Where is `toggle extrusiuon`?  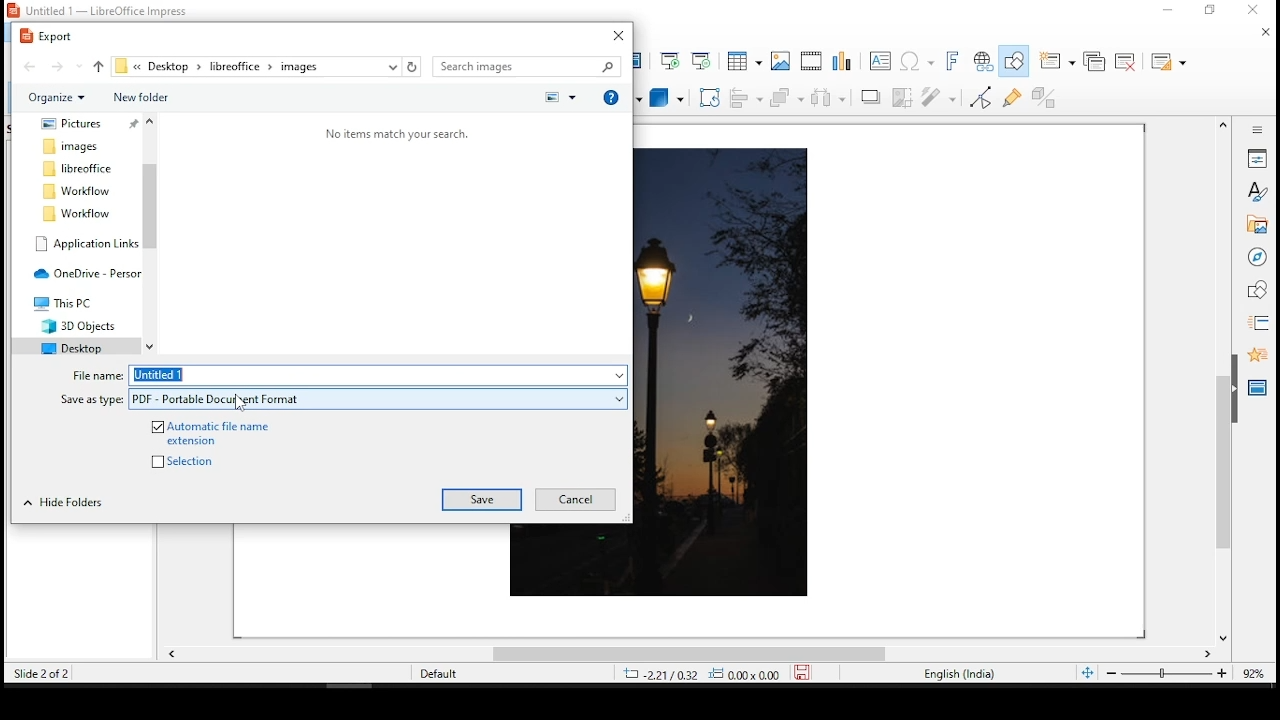
toggle extrusiuon is located at coordinates (1050, 96).